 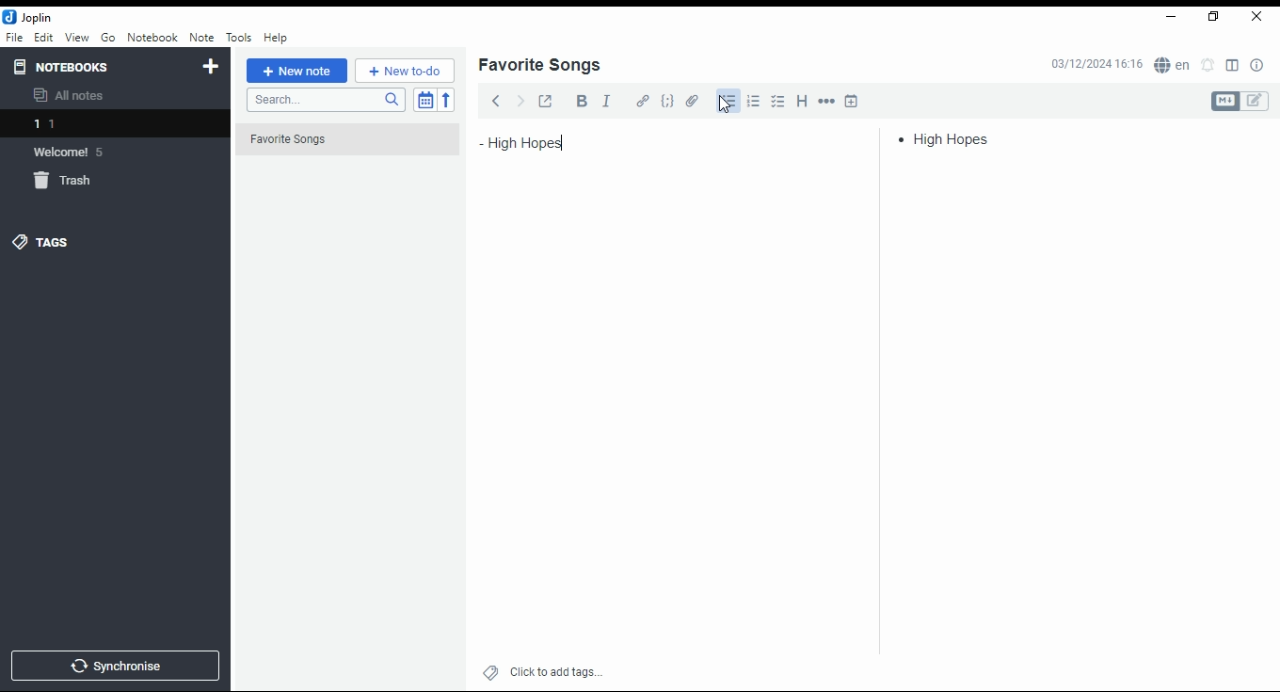 I want to click on forward, so click(x=520, y=99).